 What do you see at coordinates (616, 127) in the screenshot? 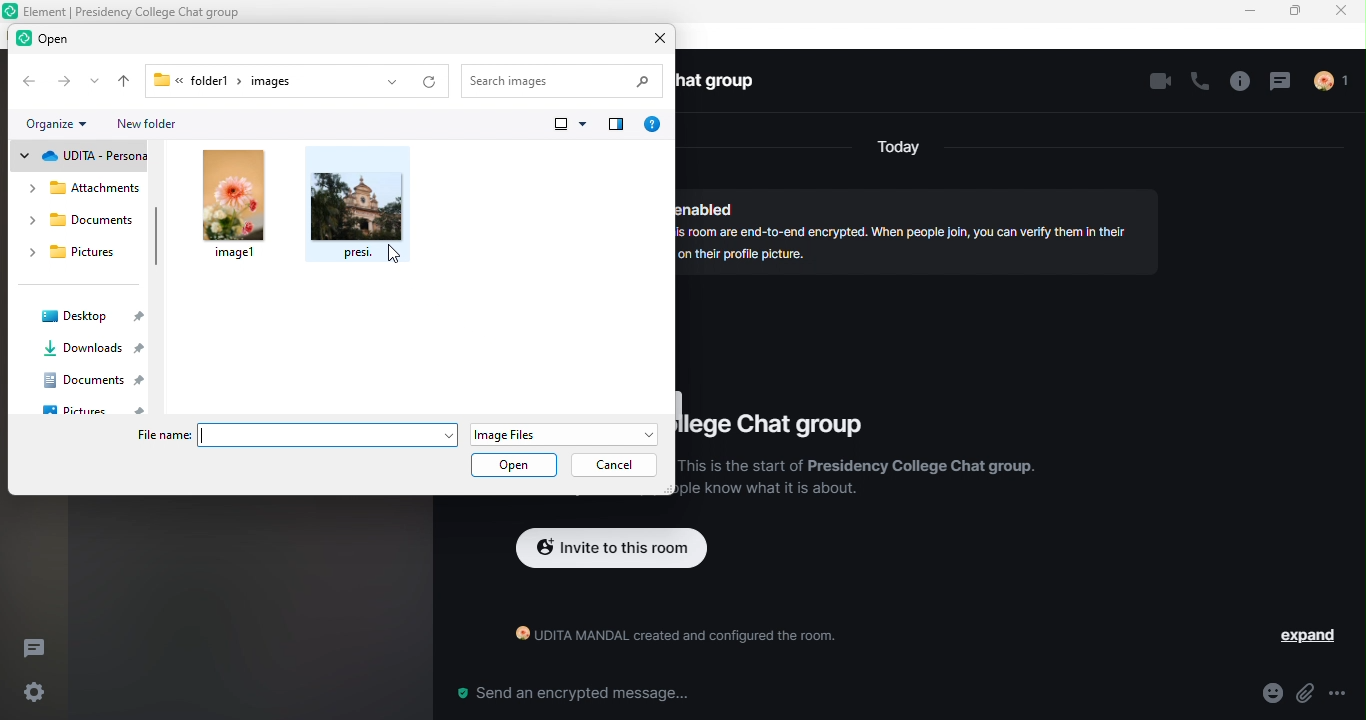
I see `show the preview pane` at bounding box center [616, 127].